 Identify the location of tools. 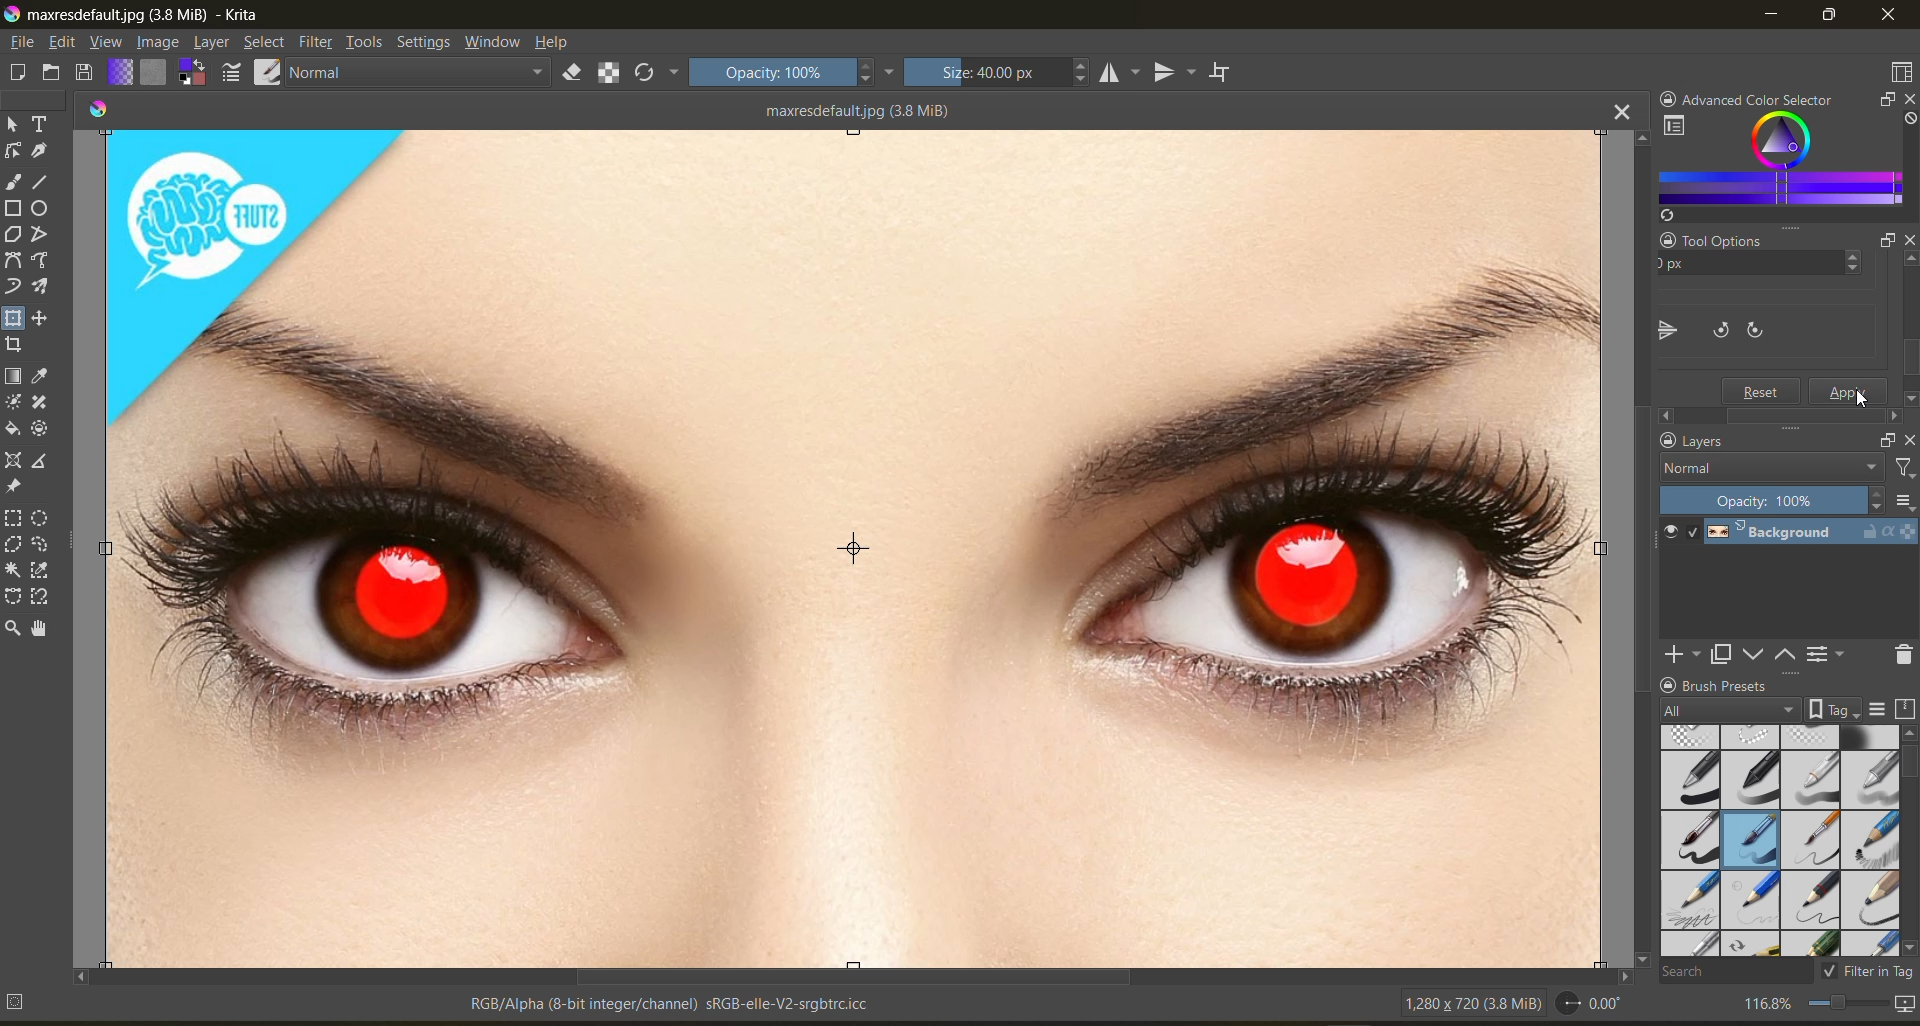
(364, 43).